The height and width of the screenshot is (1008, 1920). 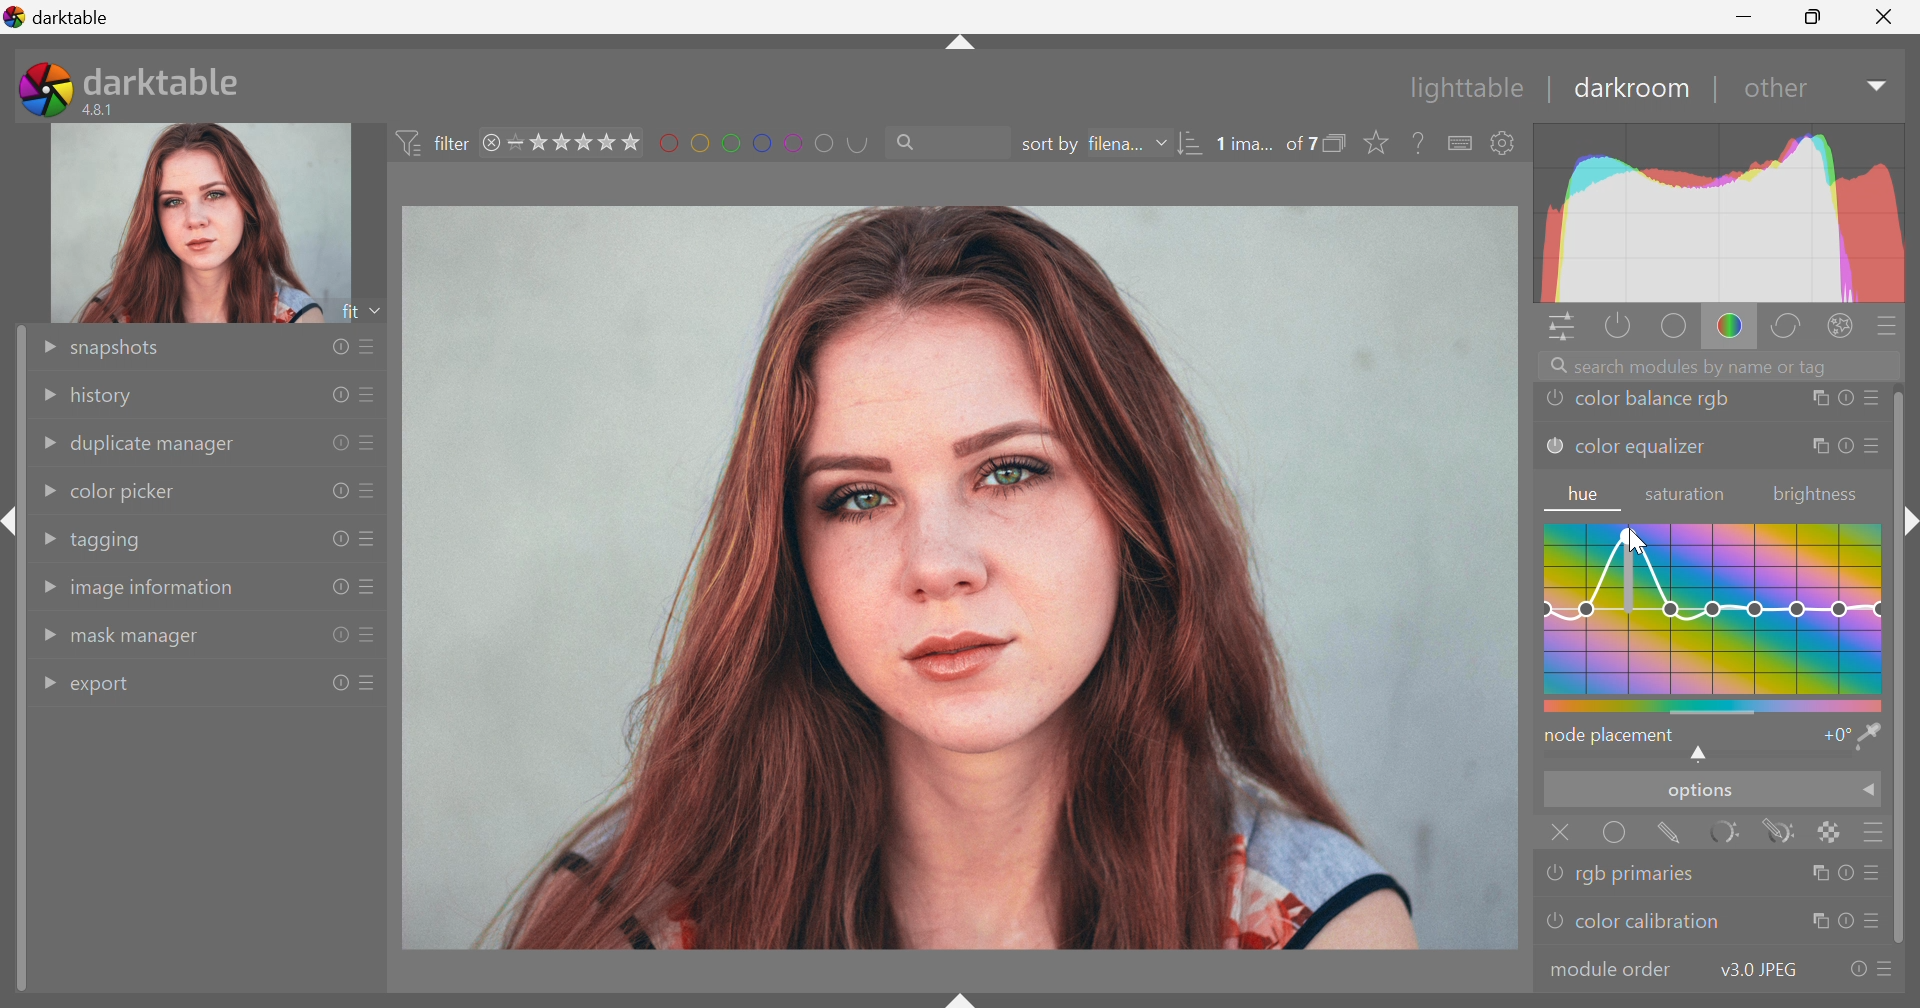 I want to click on blending options, so click(x=1879, y=832).